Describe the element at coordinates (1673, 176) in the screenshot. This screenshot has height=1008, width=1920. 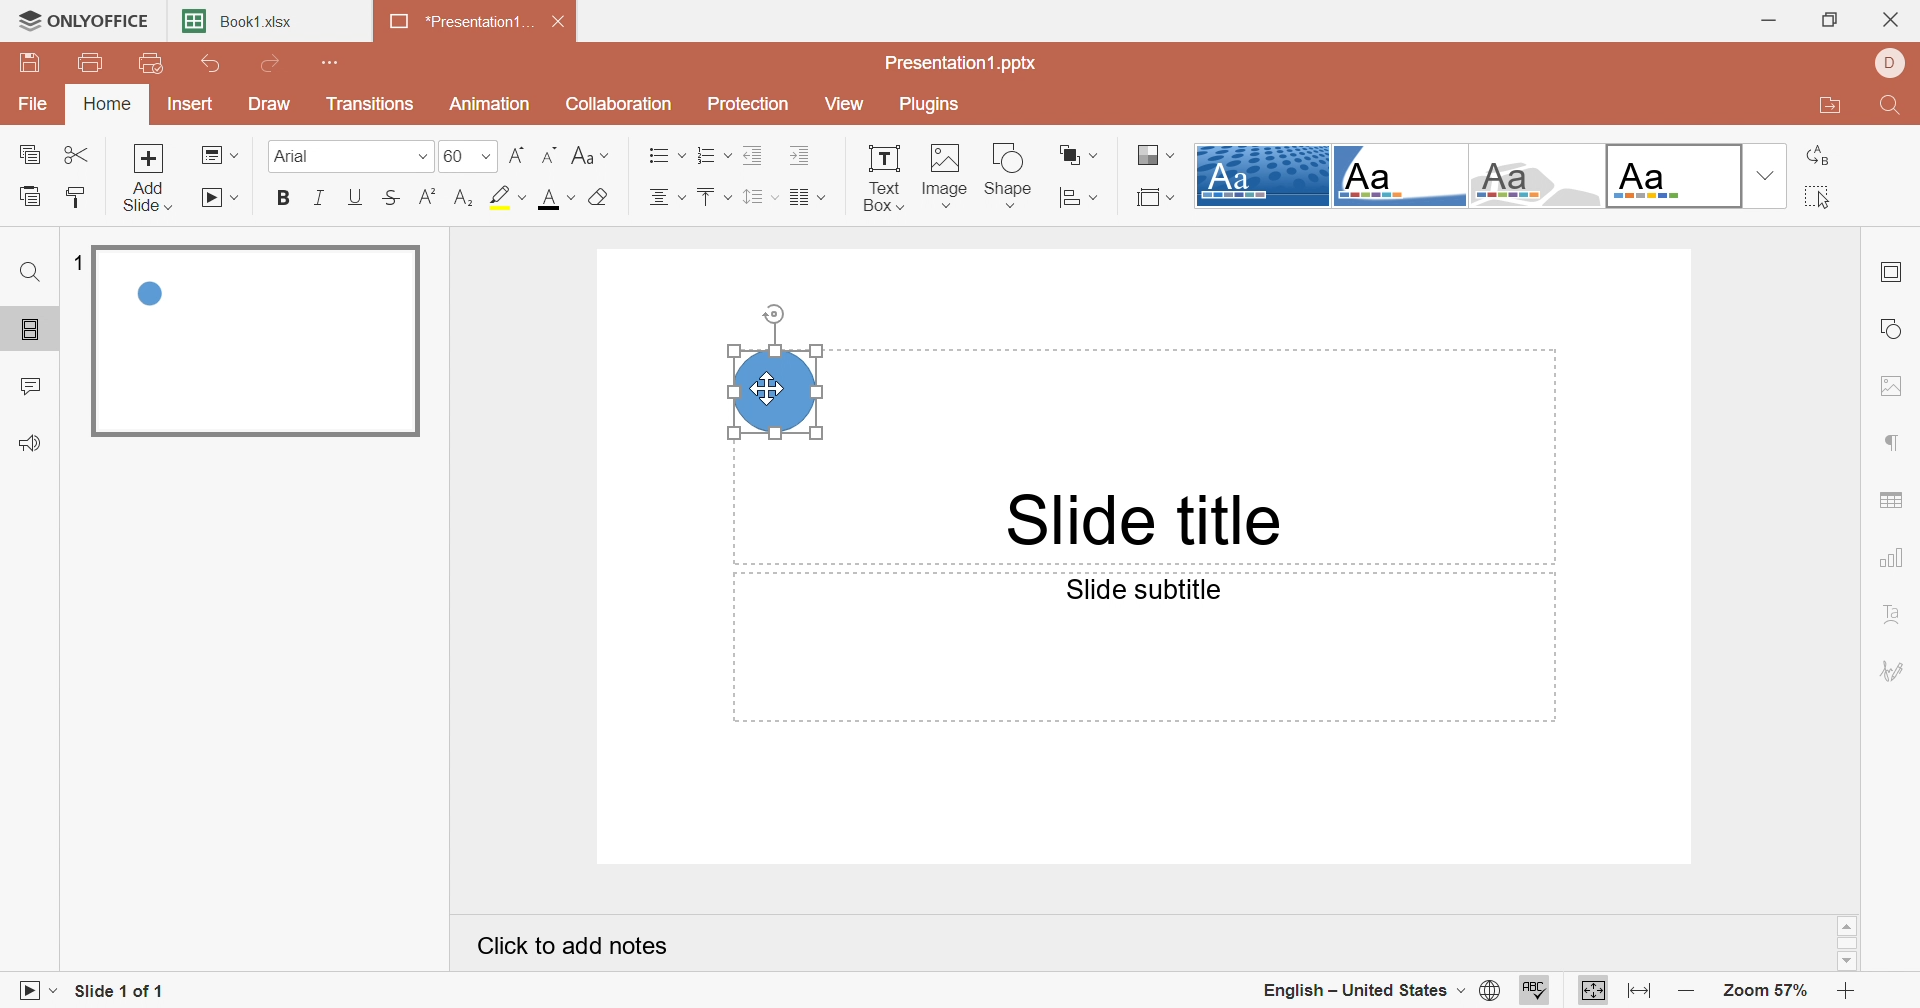
I see `Blank` at that location.